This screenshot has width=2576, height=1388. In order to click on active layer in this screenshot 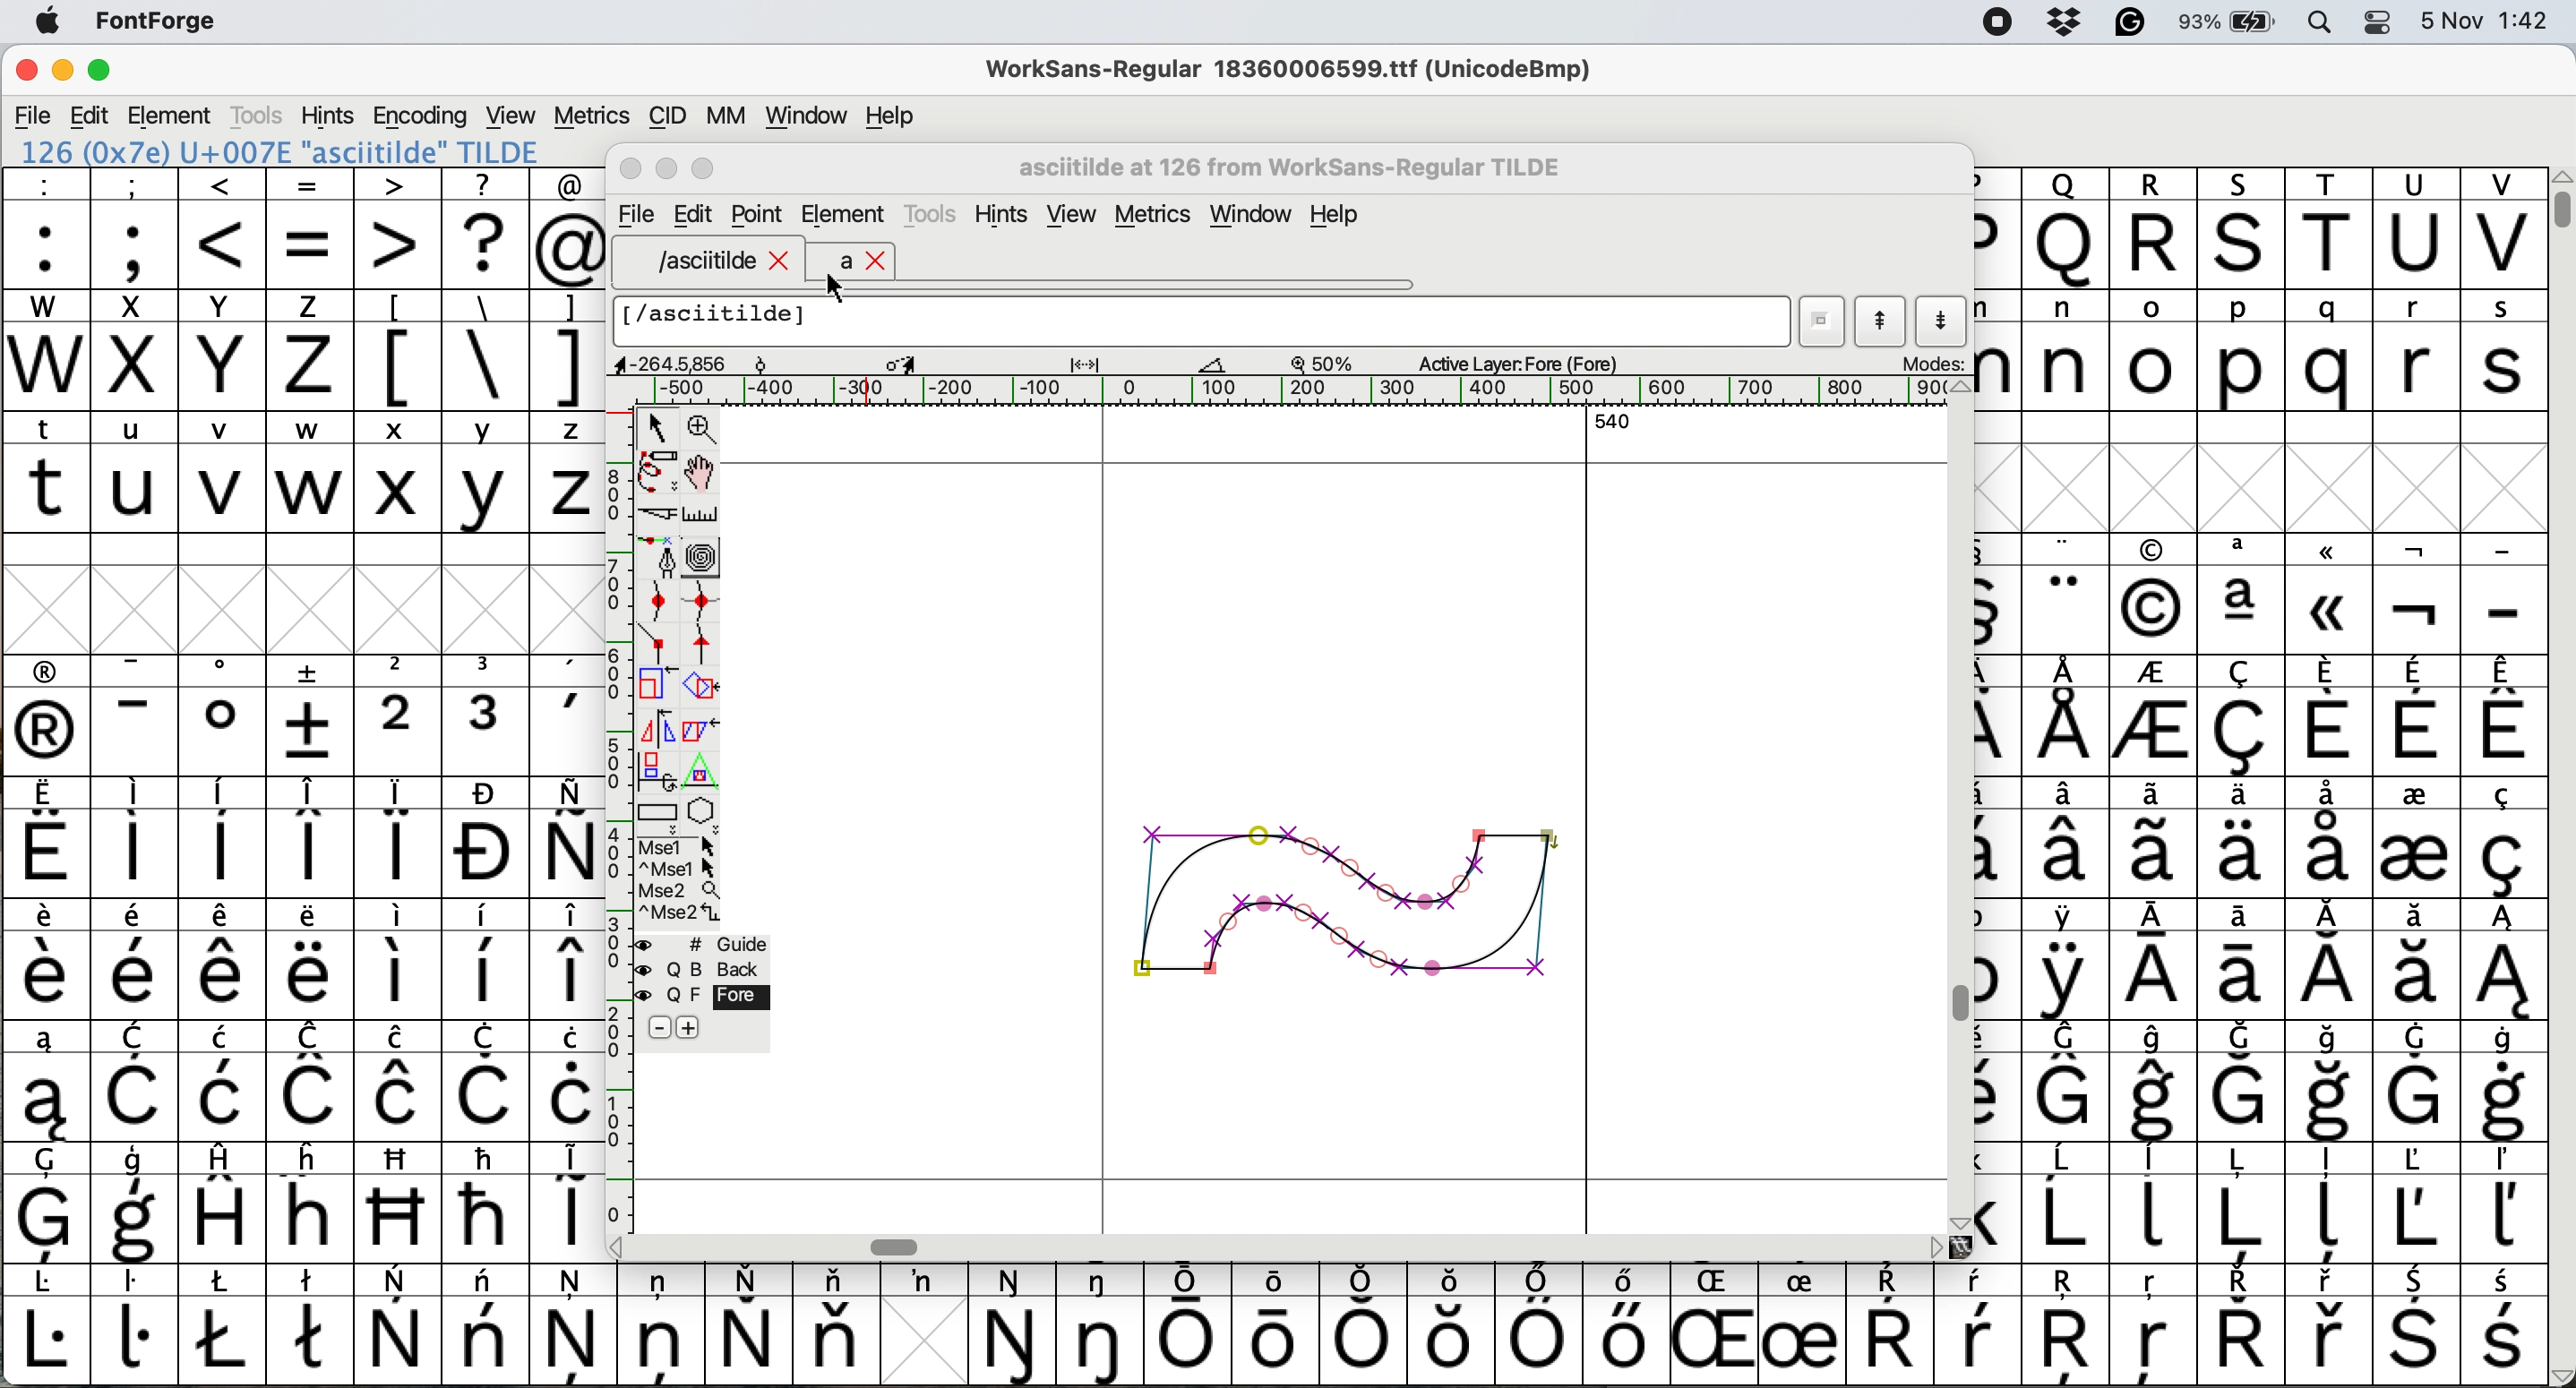, I will do `click(1514, 362)`.